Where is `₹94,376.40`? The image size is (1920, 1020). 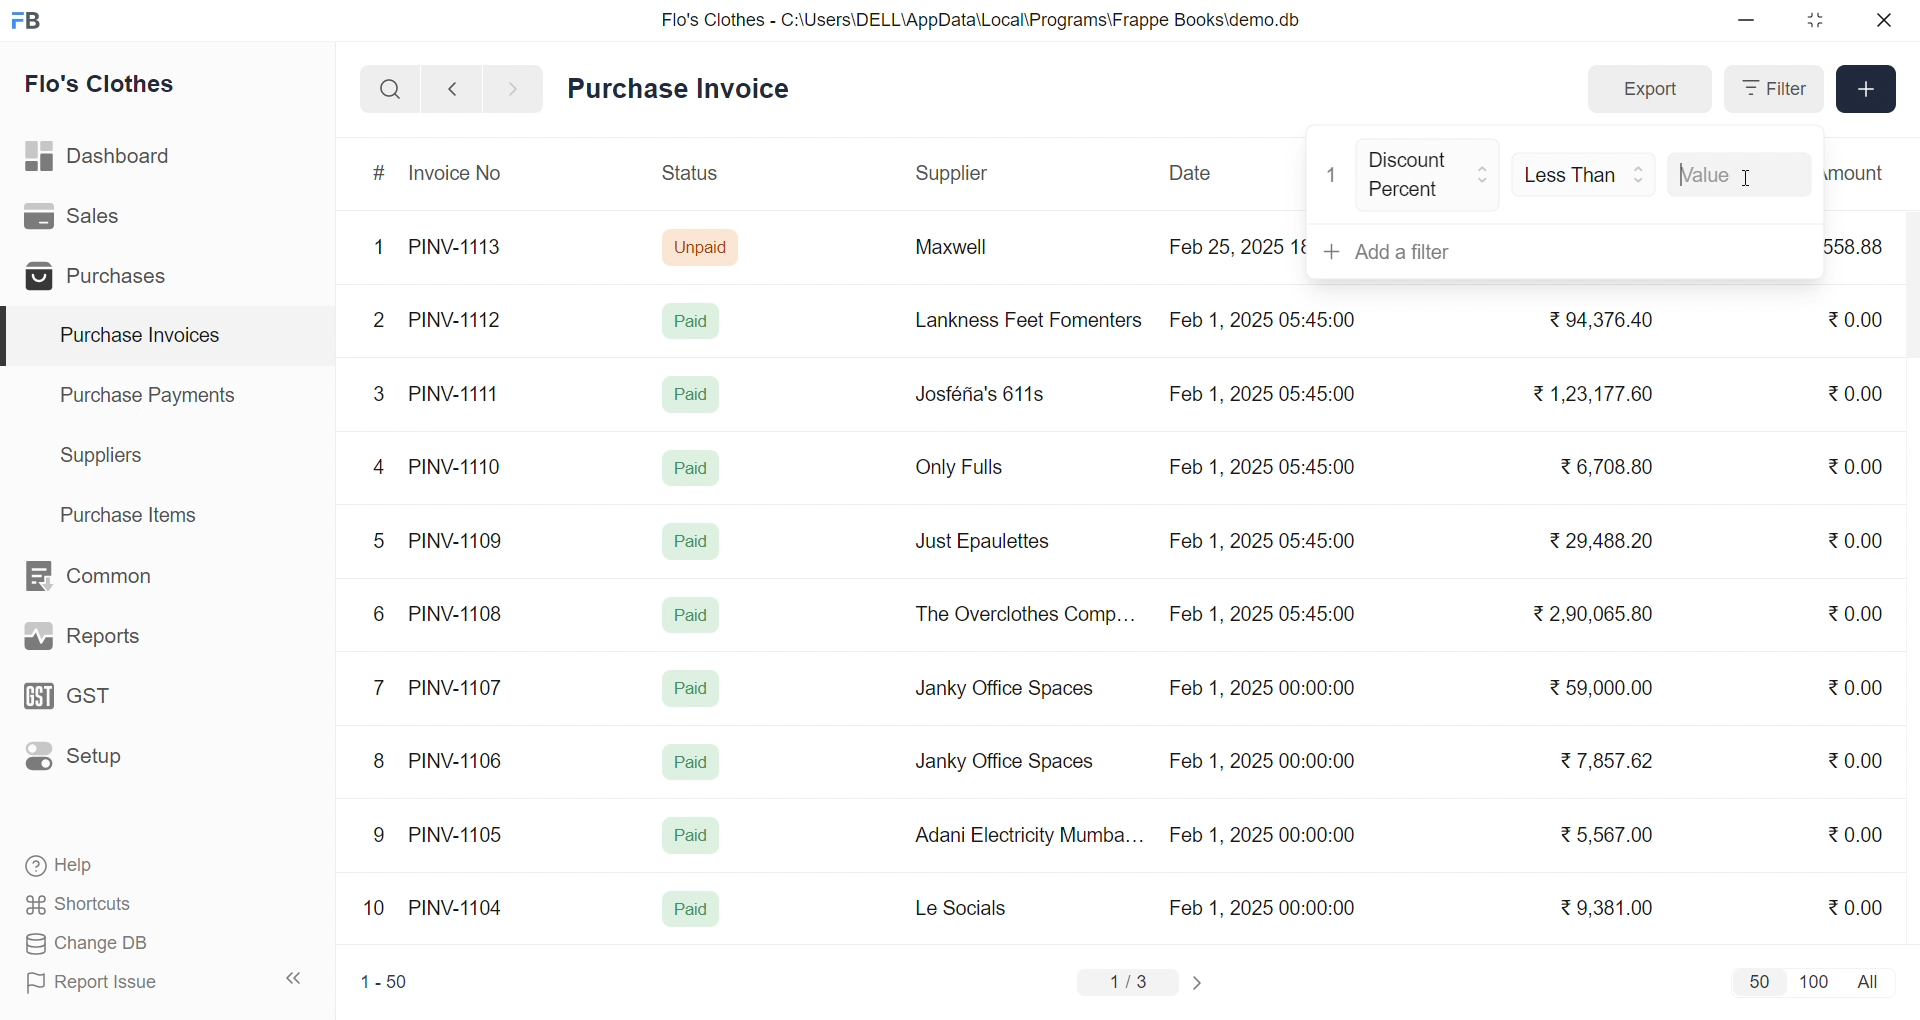
₹94,376.40 is located at coordinates (1596, 321).